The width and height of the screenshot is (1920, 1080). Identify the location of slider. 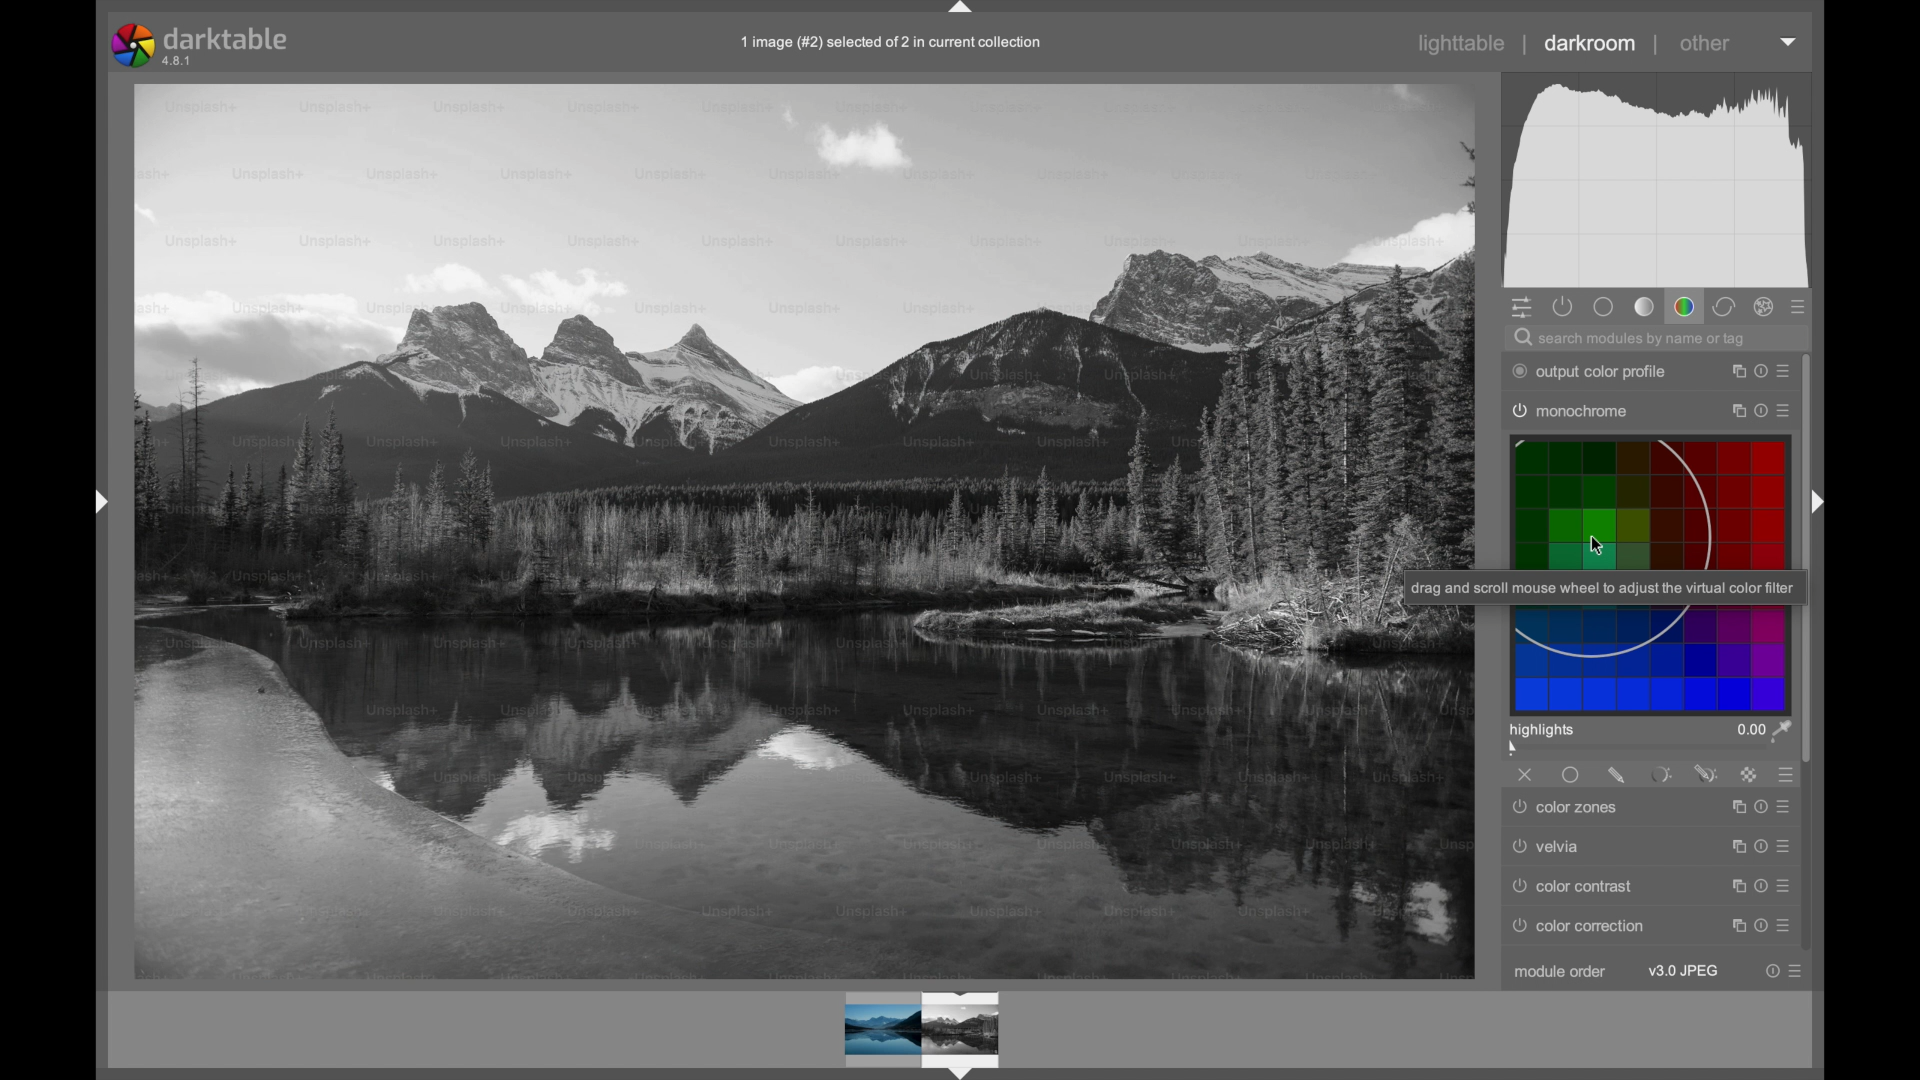
(1649, 748).